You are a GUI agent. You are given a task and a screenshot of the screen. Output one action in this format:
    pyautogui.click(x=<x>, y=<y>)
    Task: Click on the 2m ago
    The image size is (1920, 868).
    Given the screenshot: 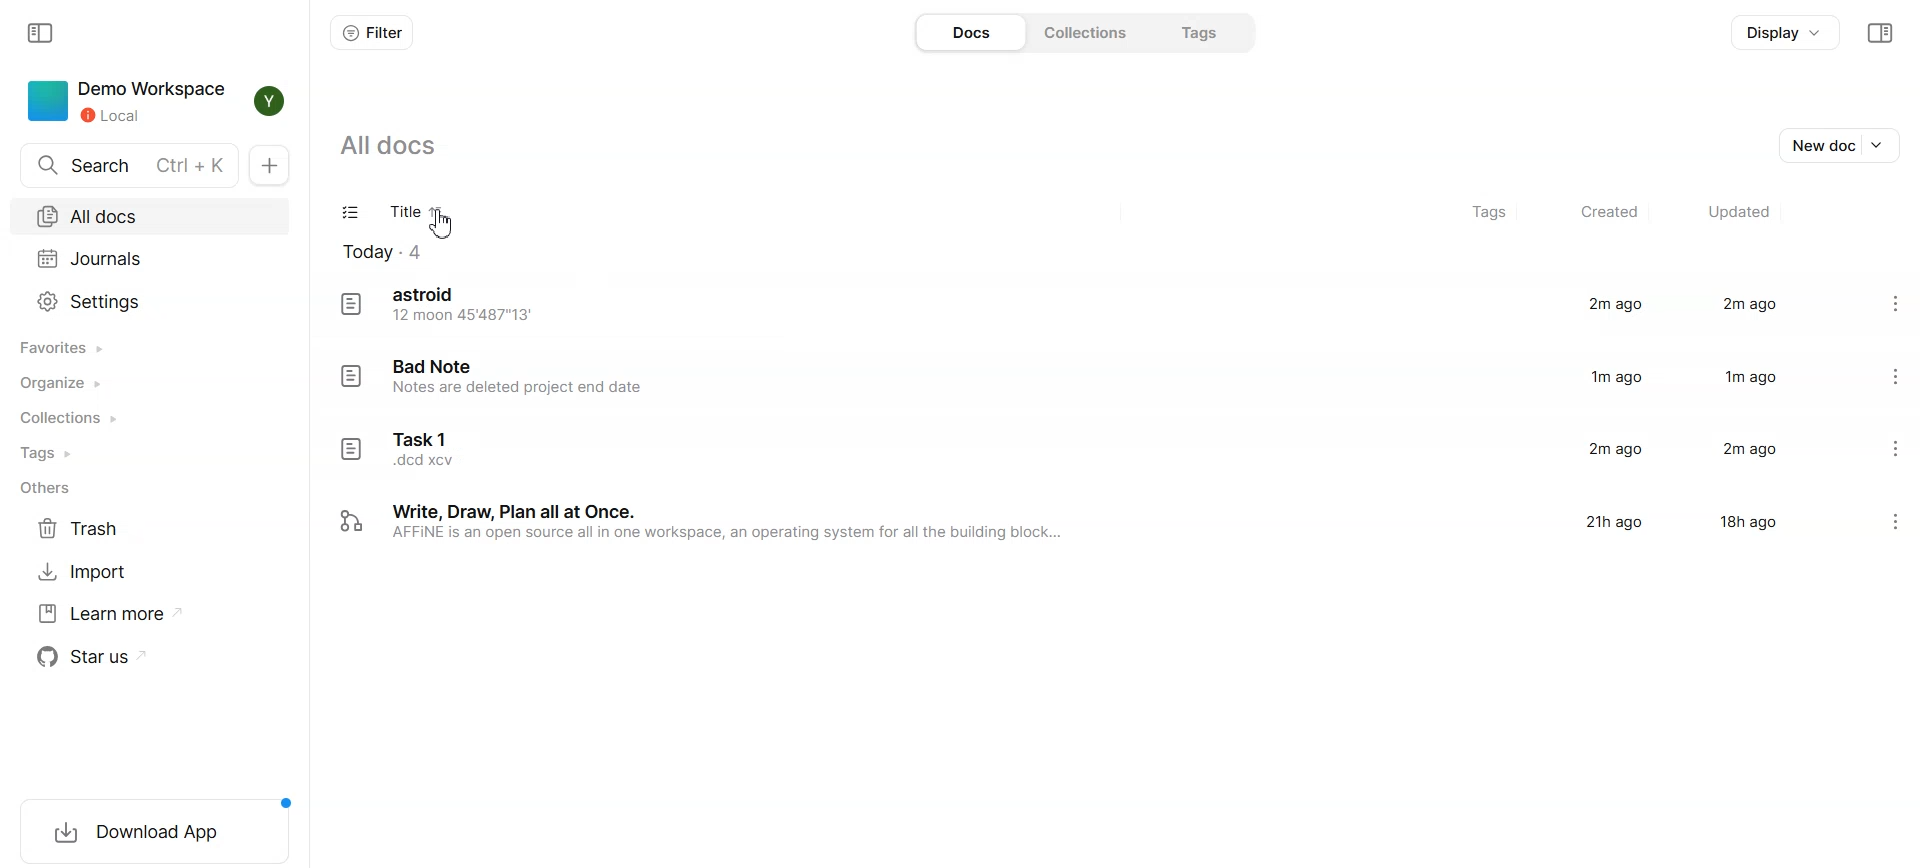 What is the action you would take?
    pyautogui.click(x=1616, y=306)
    